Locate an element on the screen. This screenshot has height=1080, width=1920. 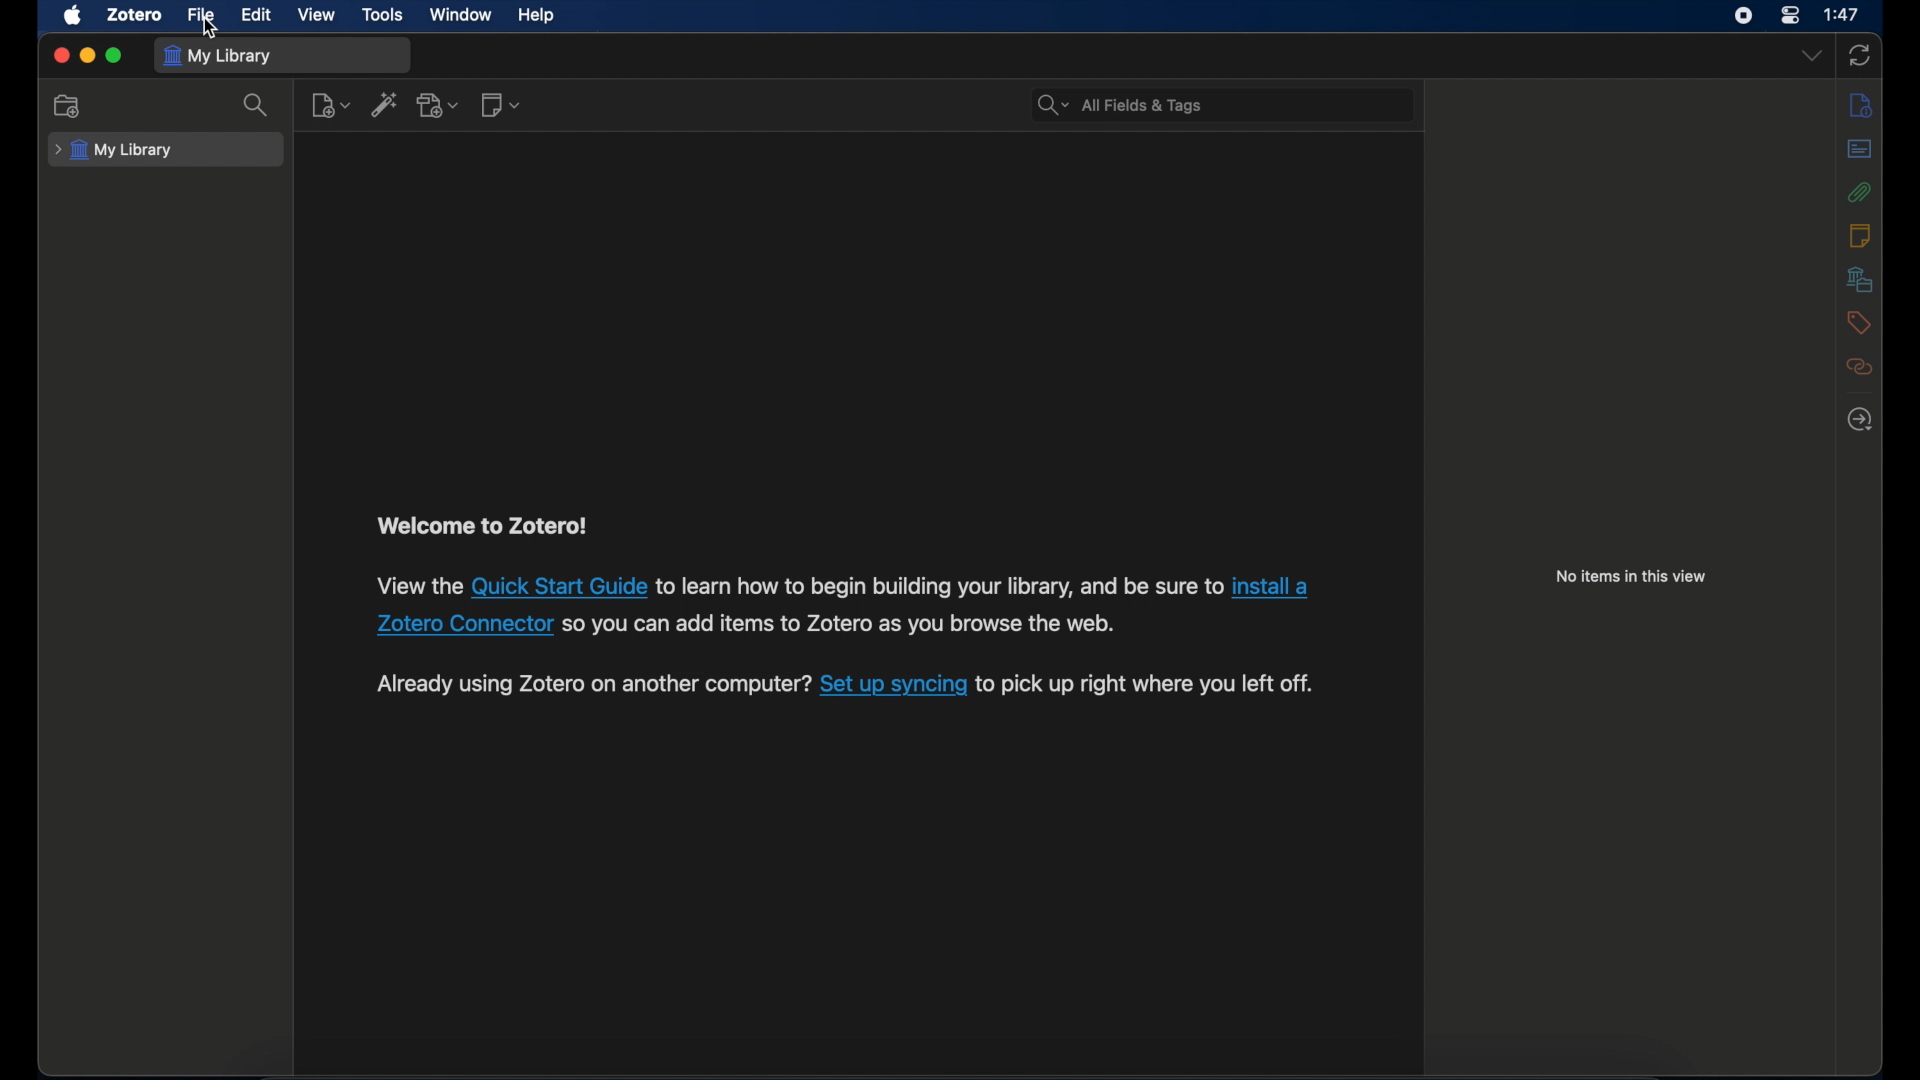
add attachment is located at coordinates (440, 105).